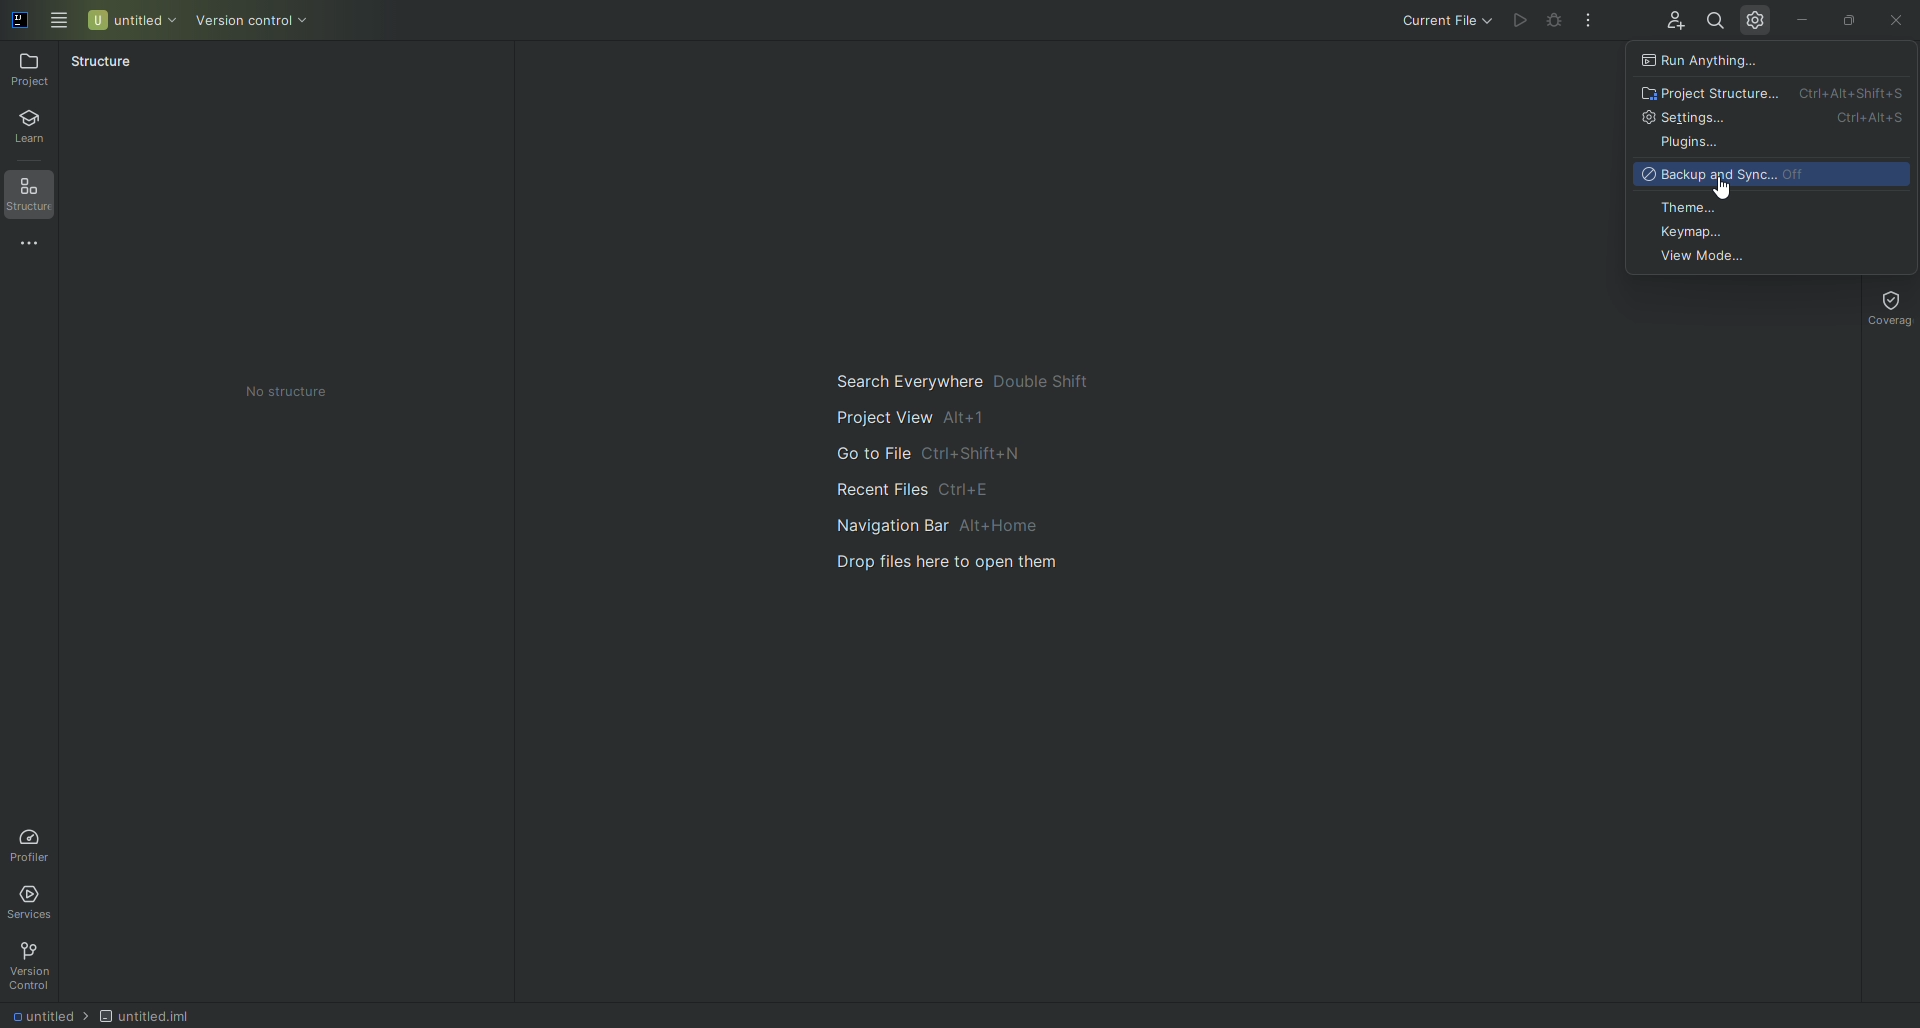  Describe the element at coordinates (924, 455) in the screenshot. I see `Go to file` at that location.